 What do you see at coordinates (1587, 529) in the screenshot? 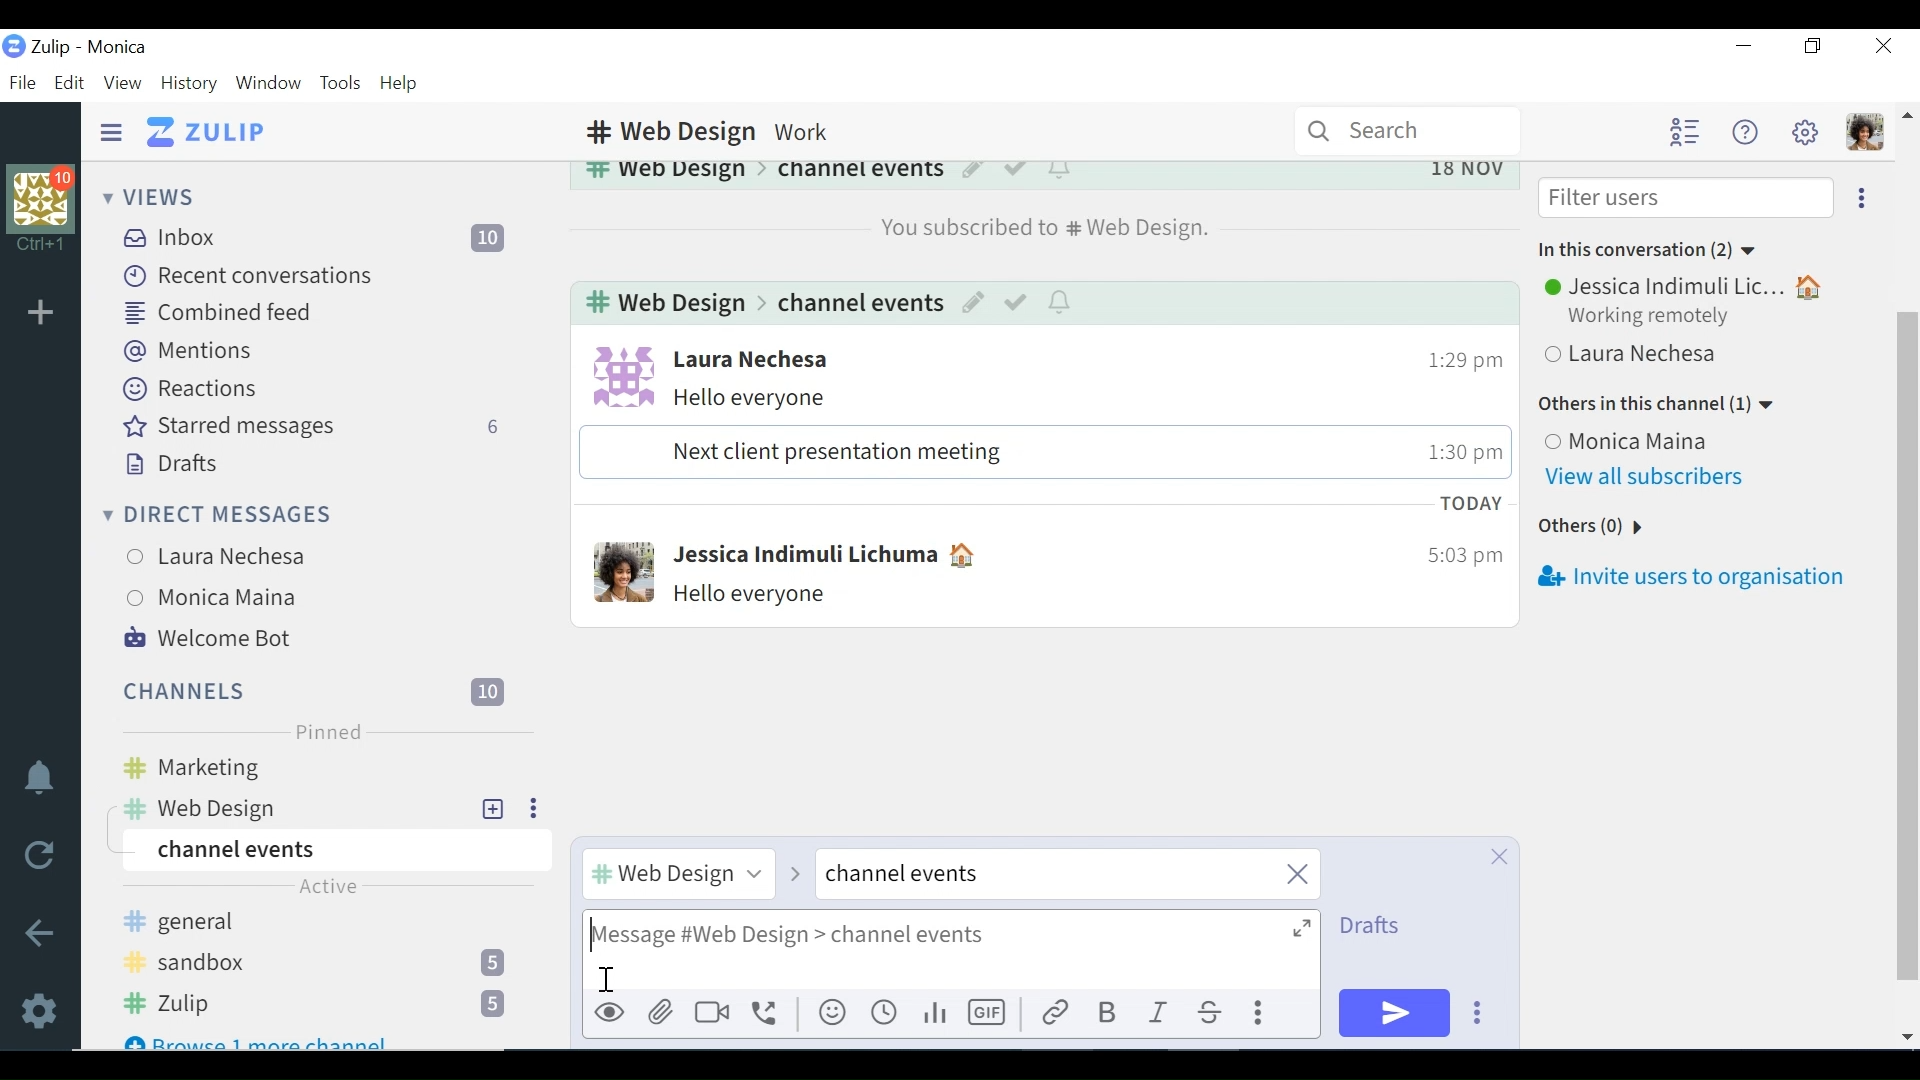
I see `Others` at bounding box center [1587, 529].